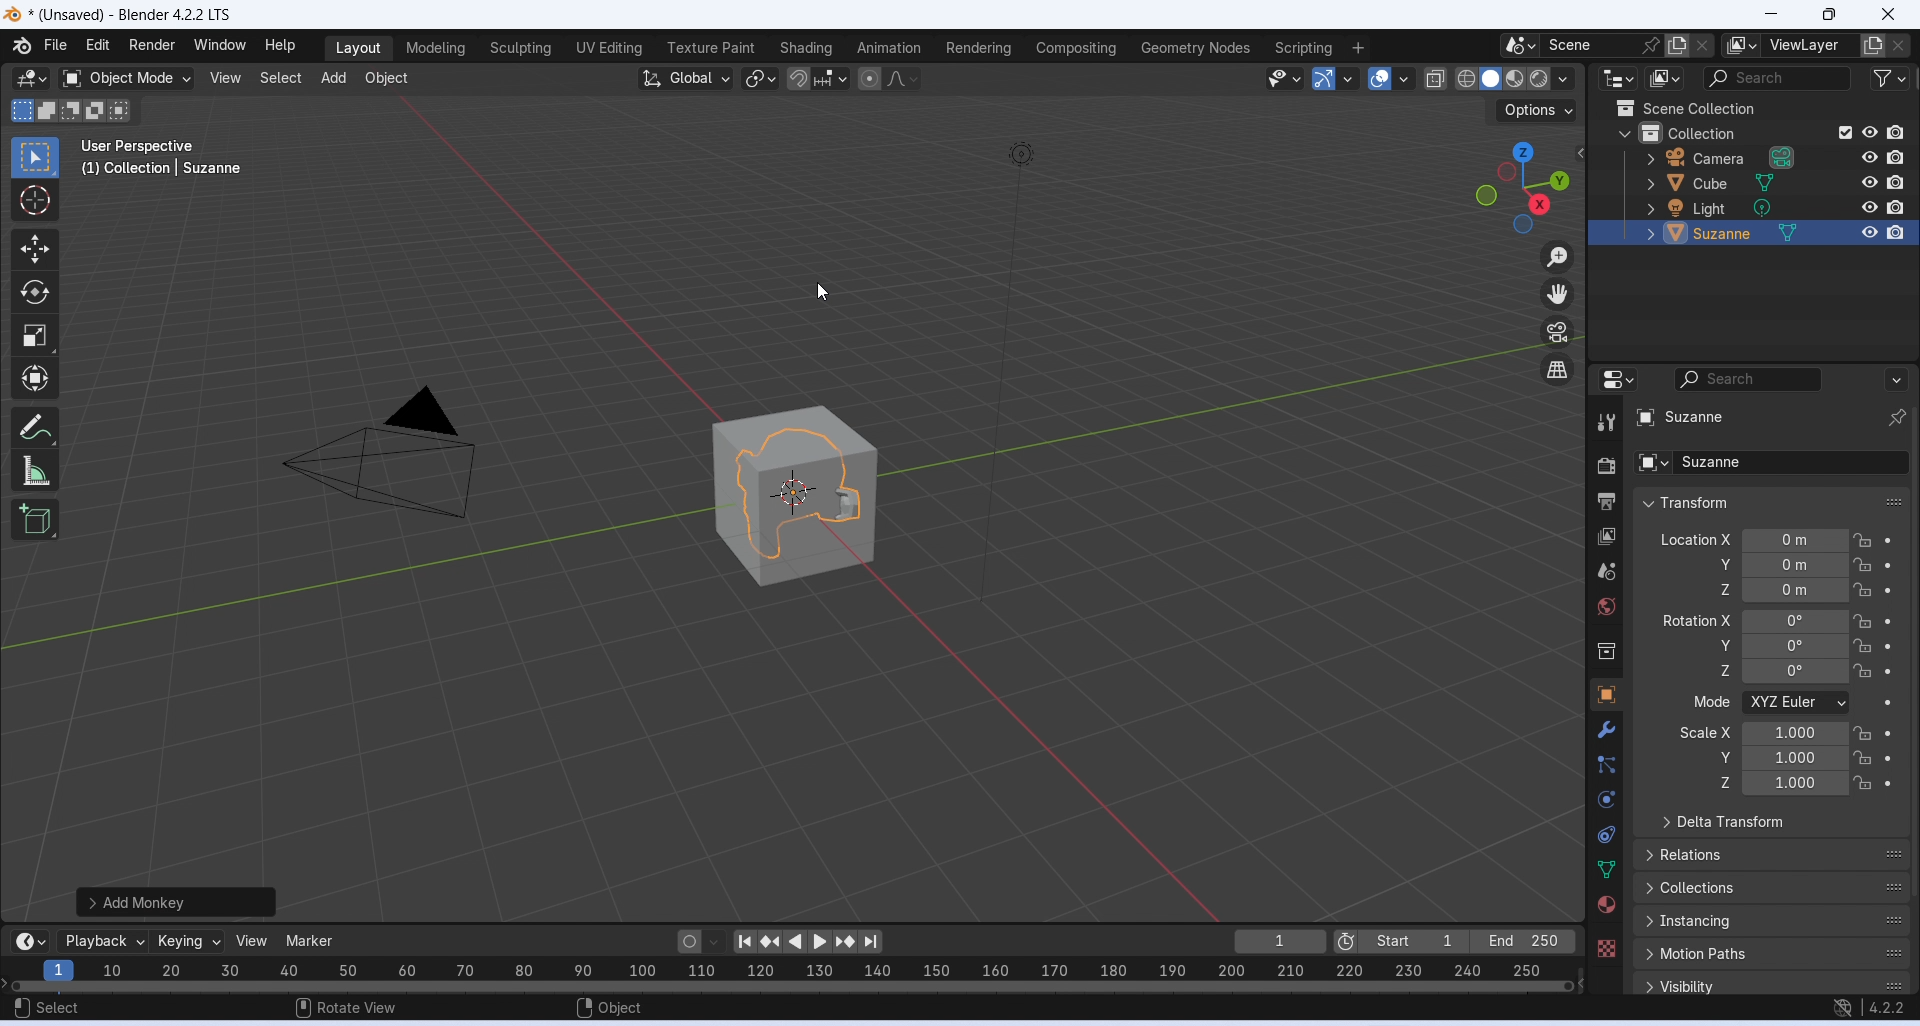 The height and width of the screenshot is (1026, 1920). Describe the element at coordinates (13, 16) in the screenshot. I see `Logo` at that location.